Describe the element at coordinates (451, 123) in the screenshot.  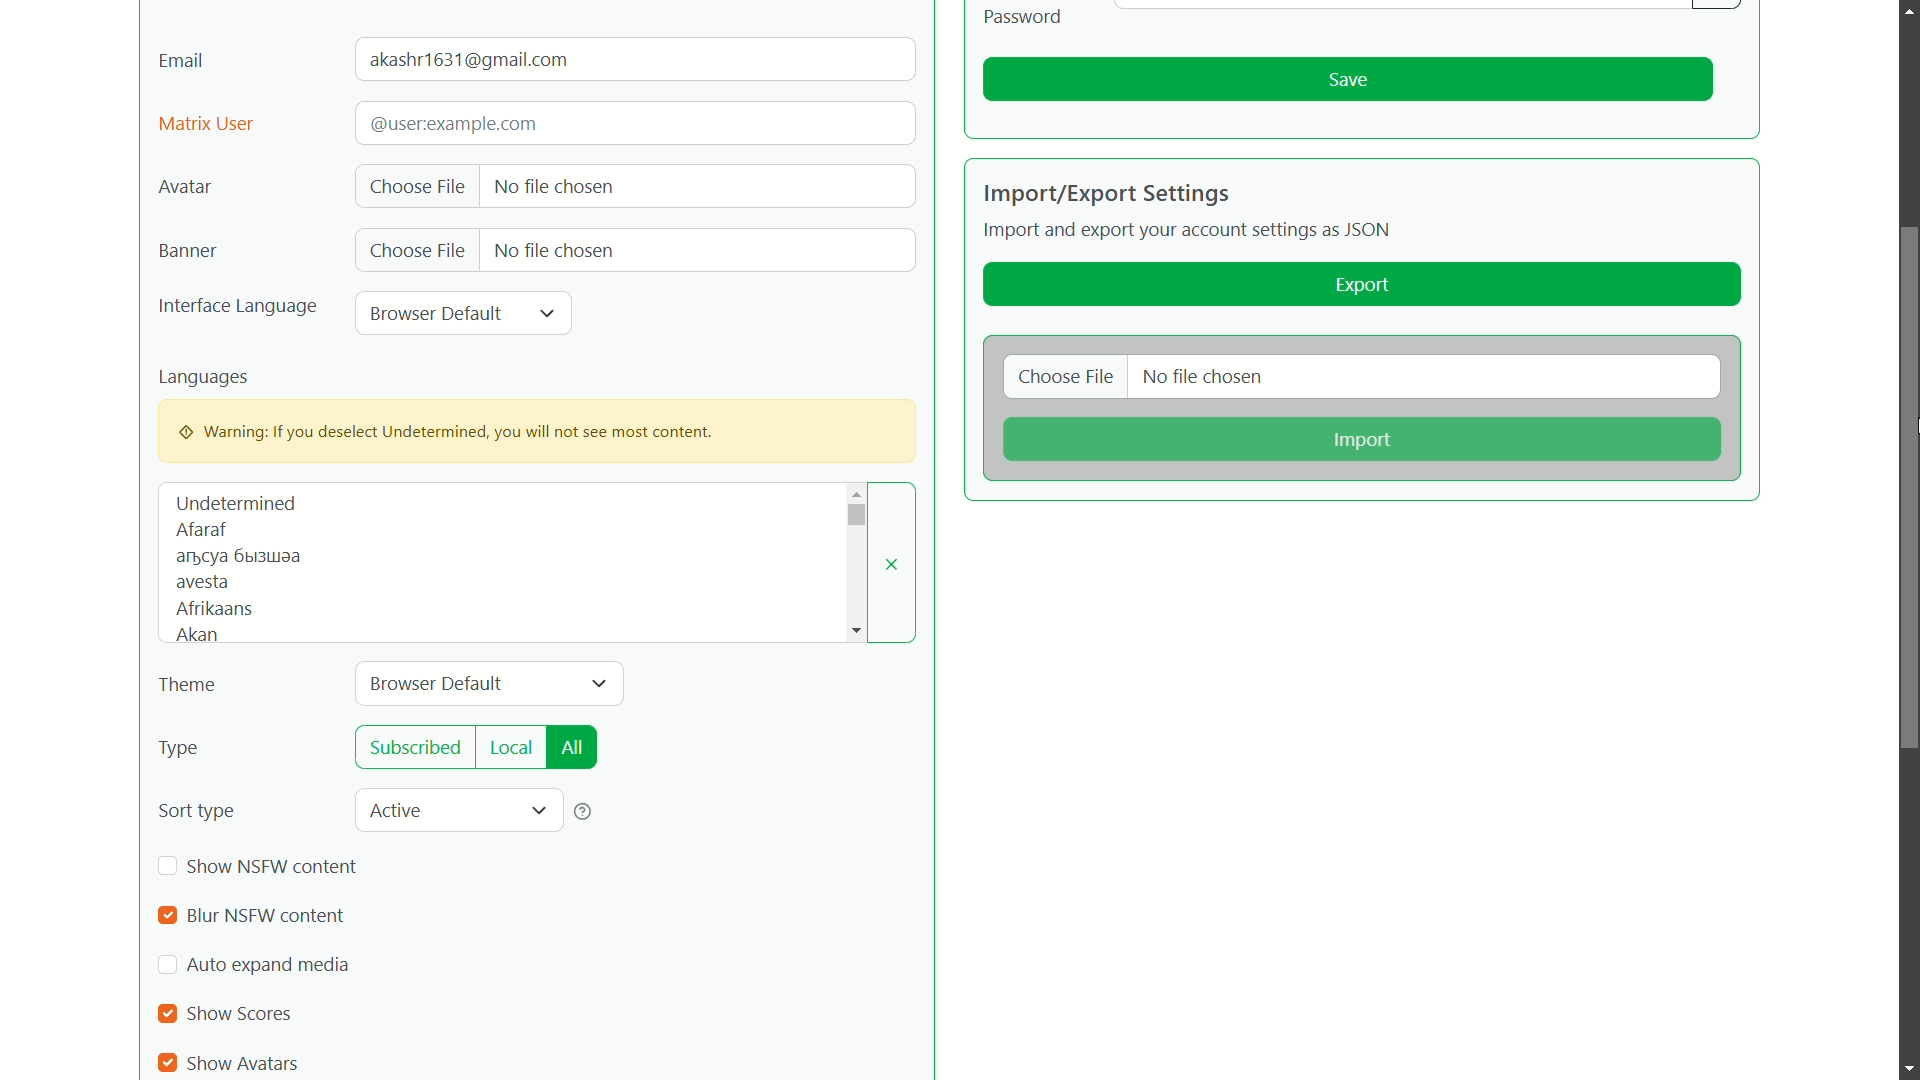
I see `text` at that location.